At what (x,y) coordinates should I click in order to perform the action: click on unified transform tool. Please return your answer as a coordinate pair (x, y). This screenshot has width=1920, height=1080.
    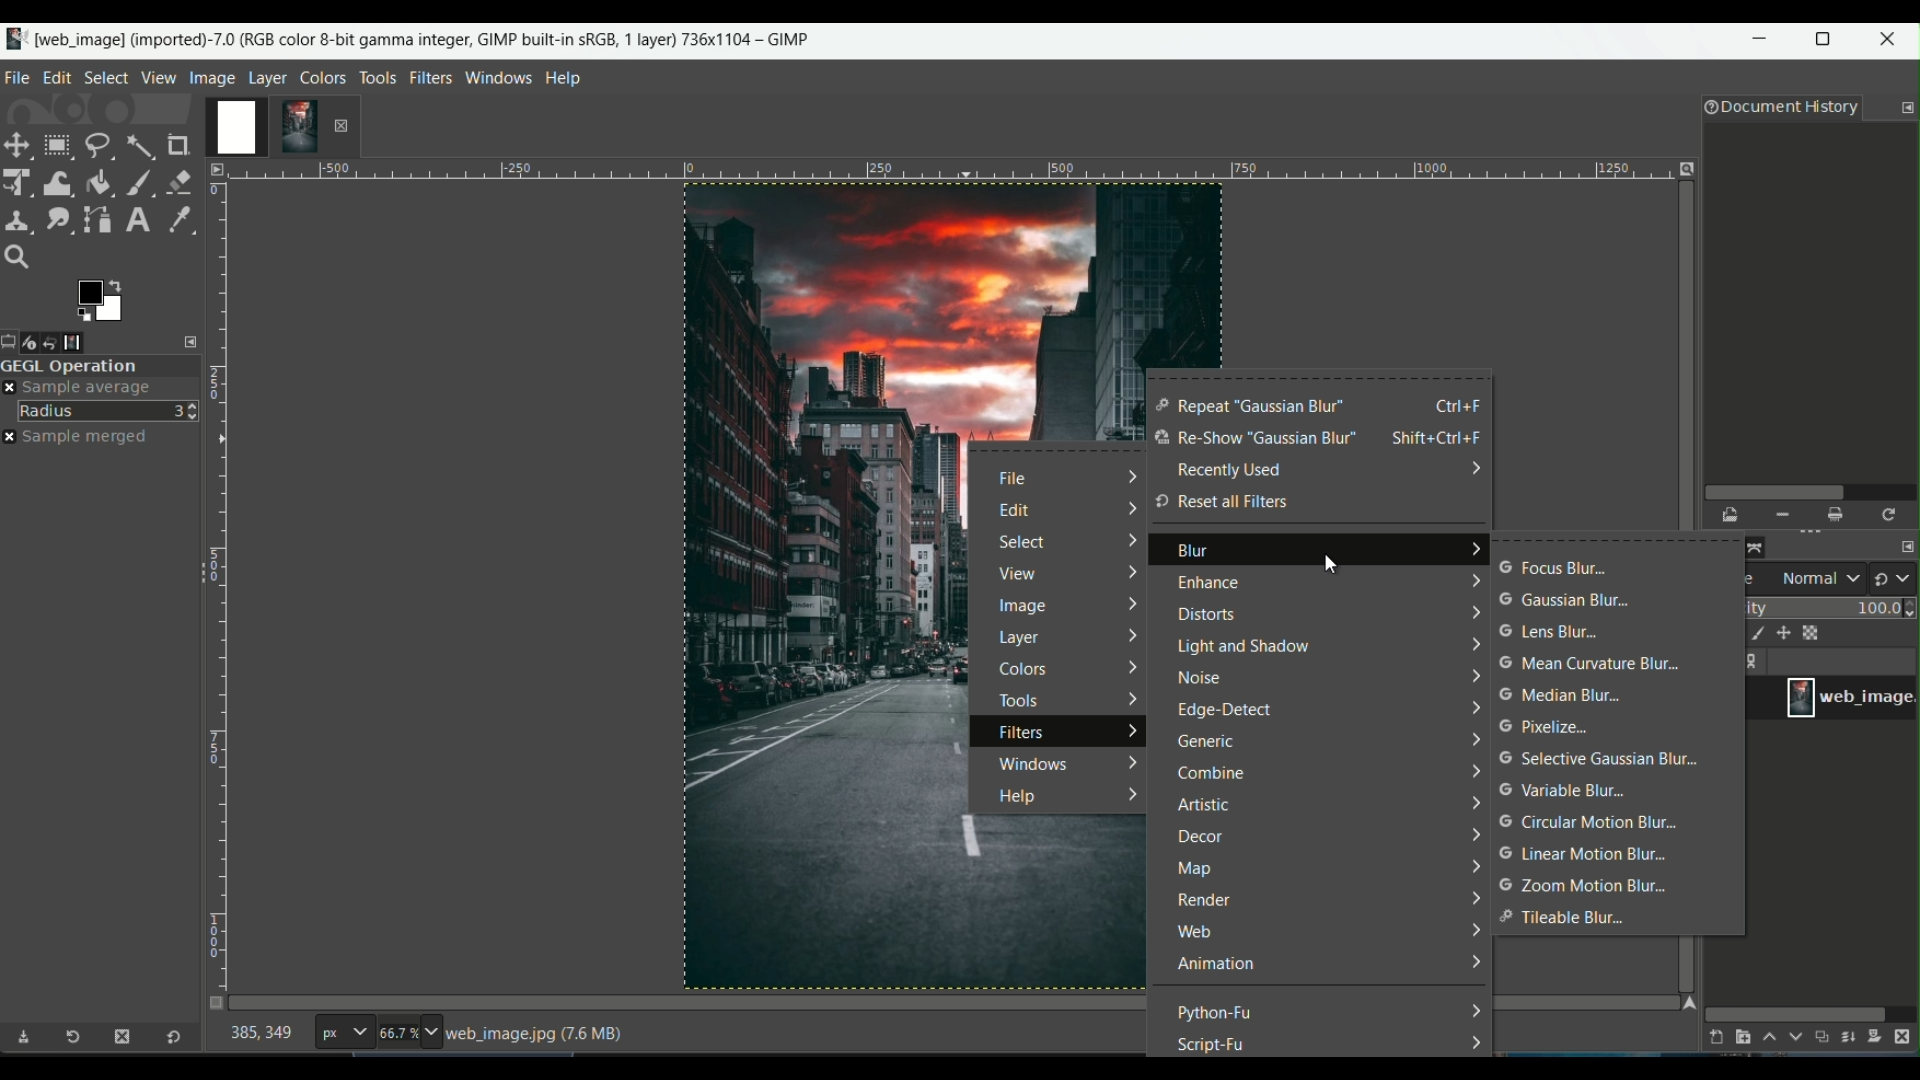
    Looking at the image, I should click on (19, 181).